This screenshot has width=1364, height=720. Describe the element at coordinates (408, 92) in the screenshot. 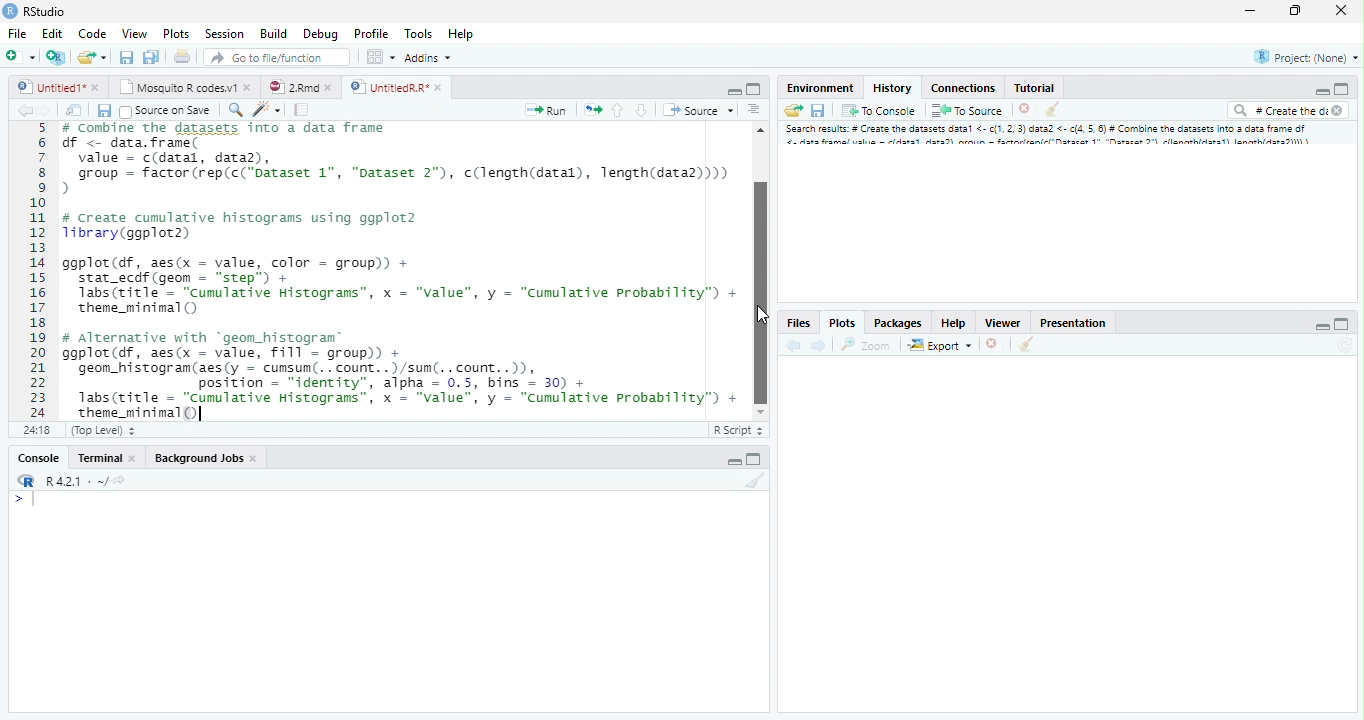

I see `Cursor` at that location.